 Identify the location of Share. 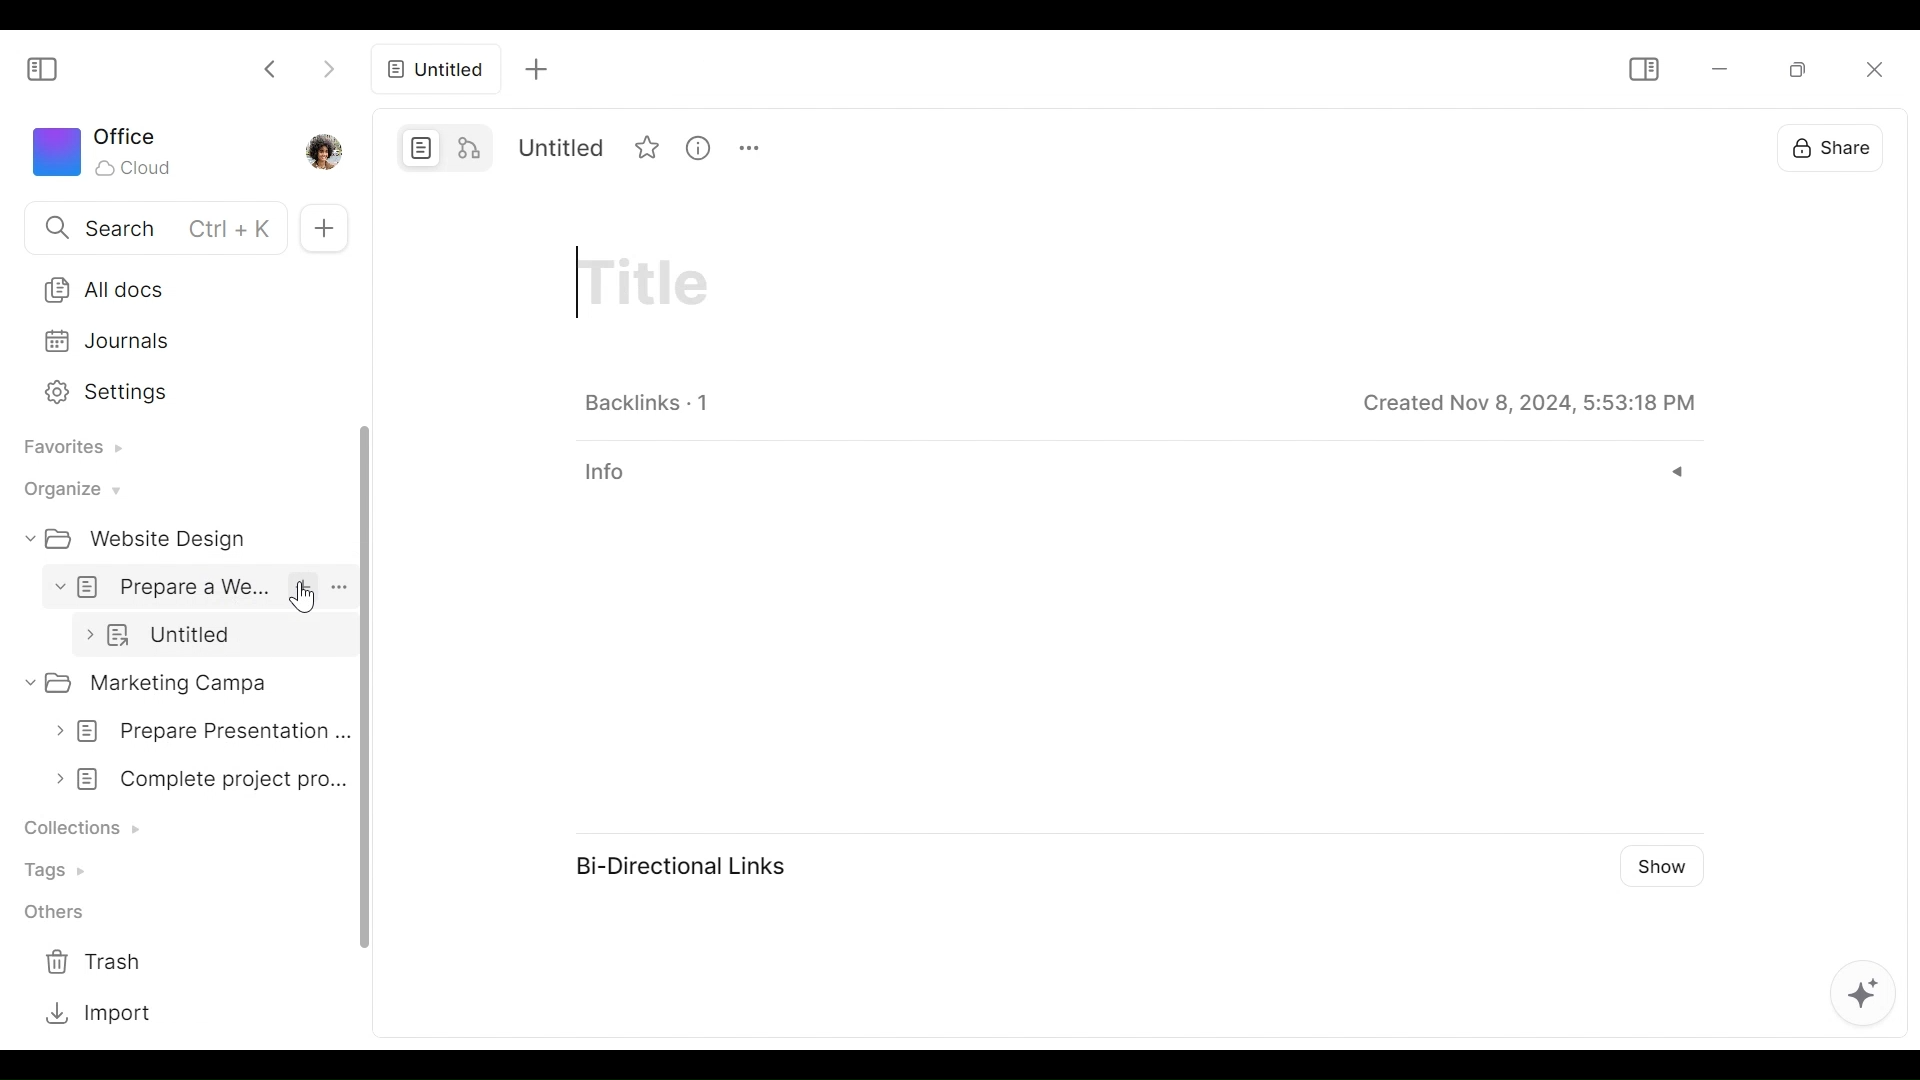
(1833, 147).